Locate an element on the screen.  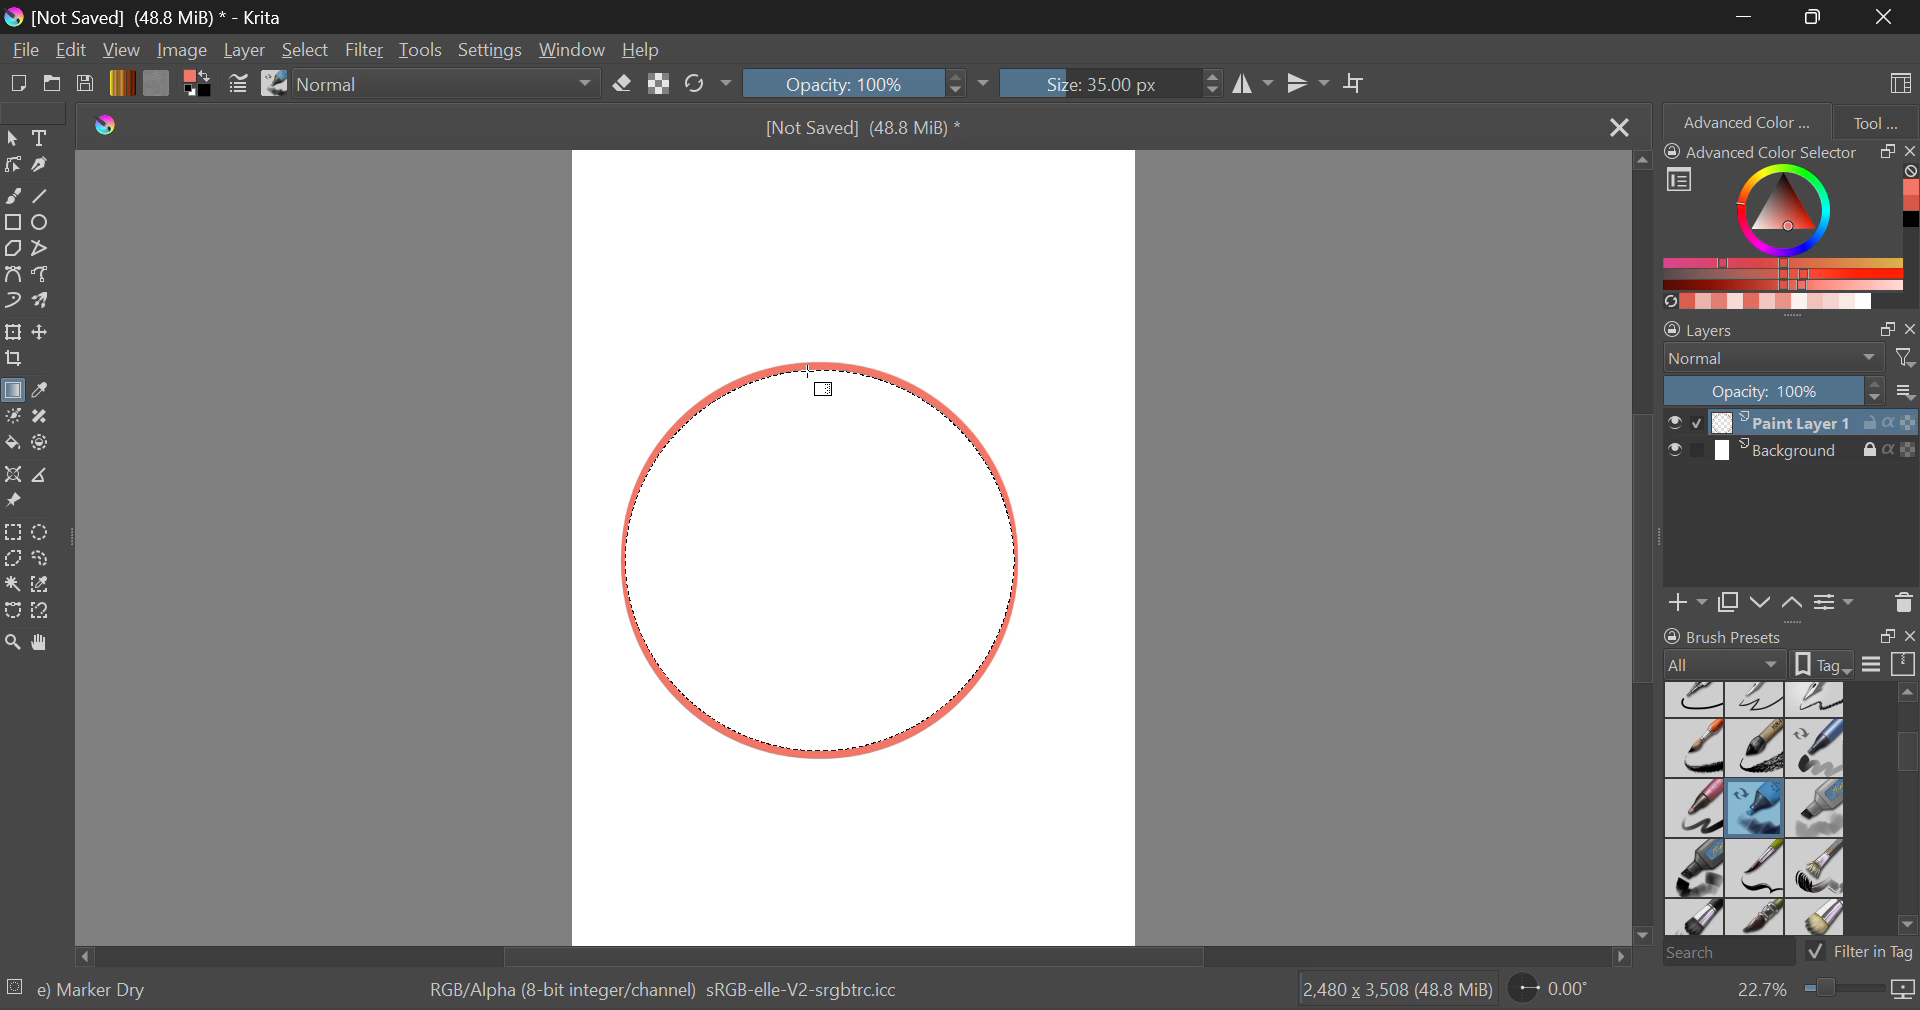
Elliptical Selection Tool is located at coordinates (41, 532).